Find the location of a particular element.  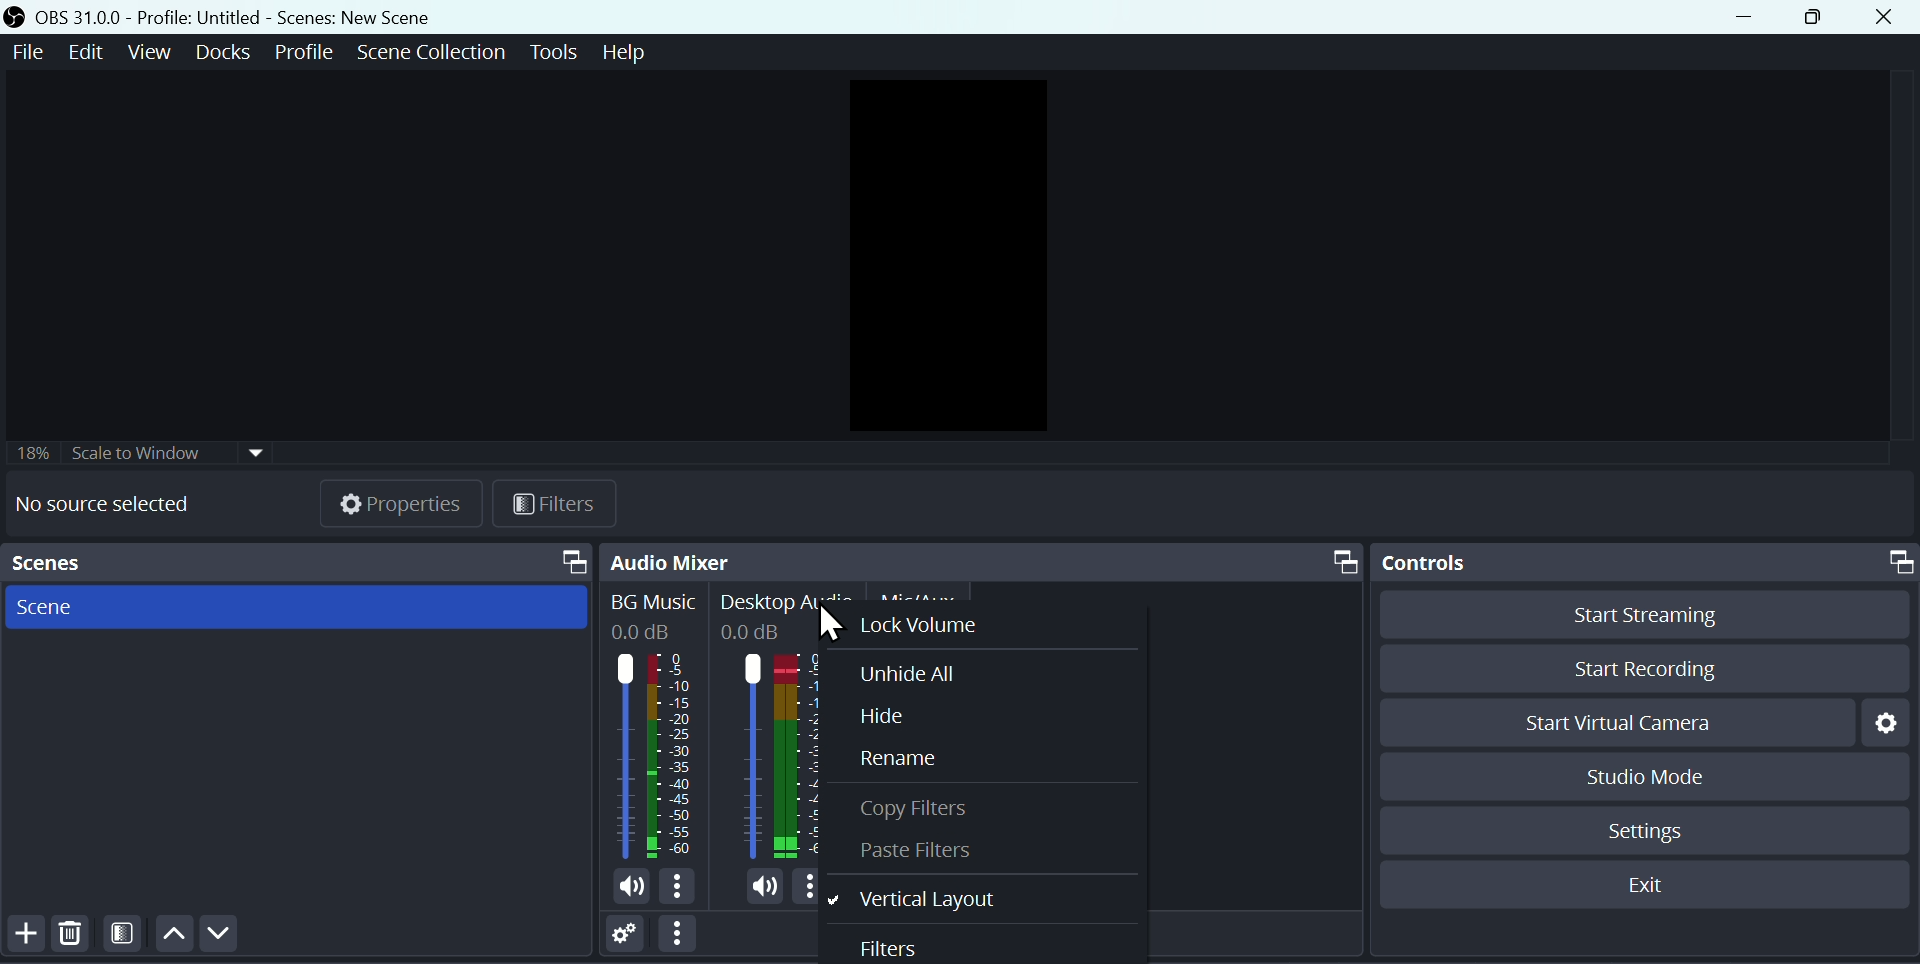

maximise is located at coordinates (1816, 19).